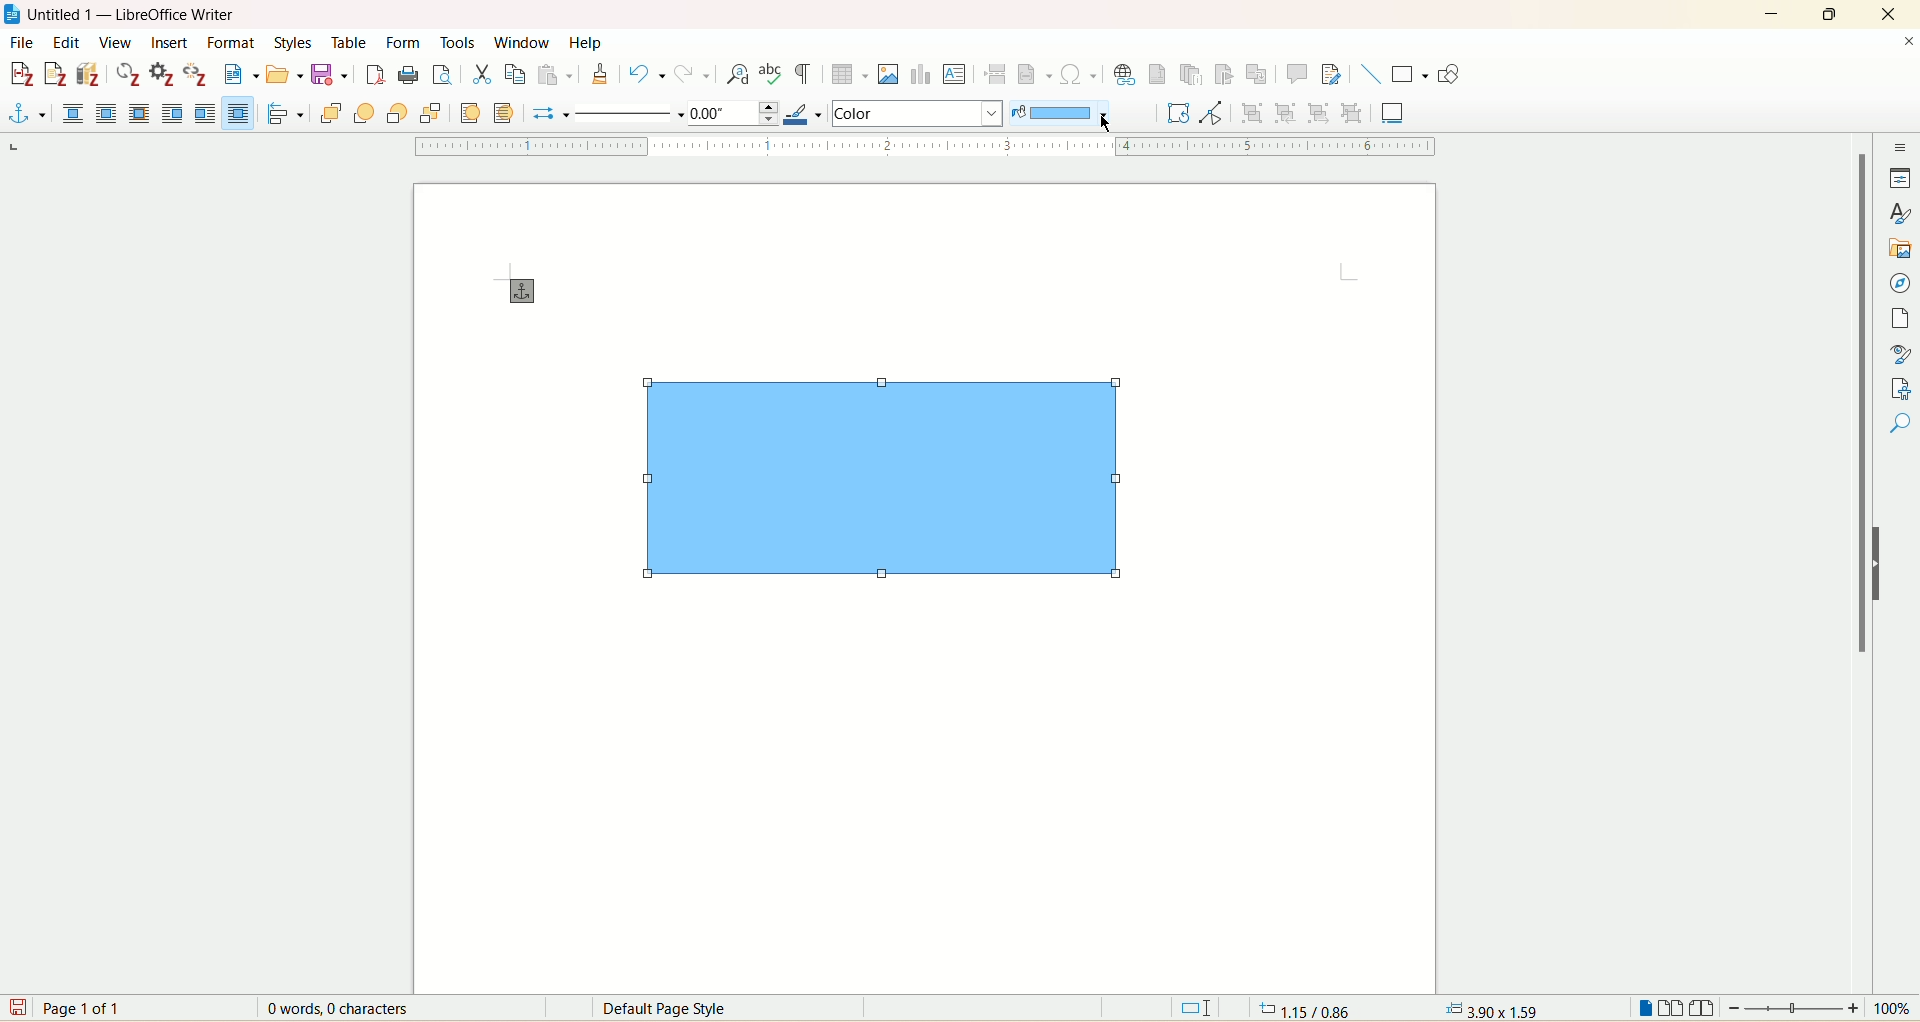  What do you see at coordinates (957, 74) in the screenshot?
I see `insert textbox` at bounding box center [957, 74].